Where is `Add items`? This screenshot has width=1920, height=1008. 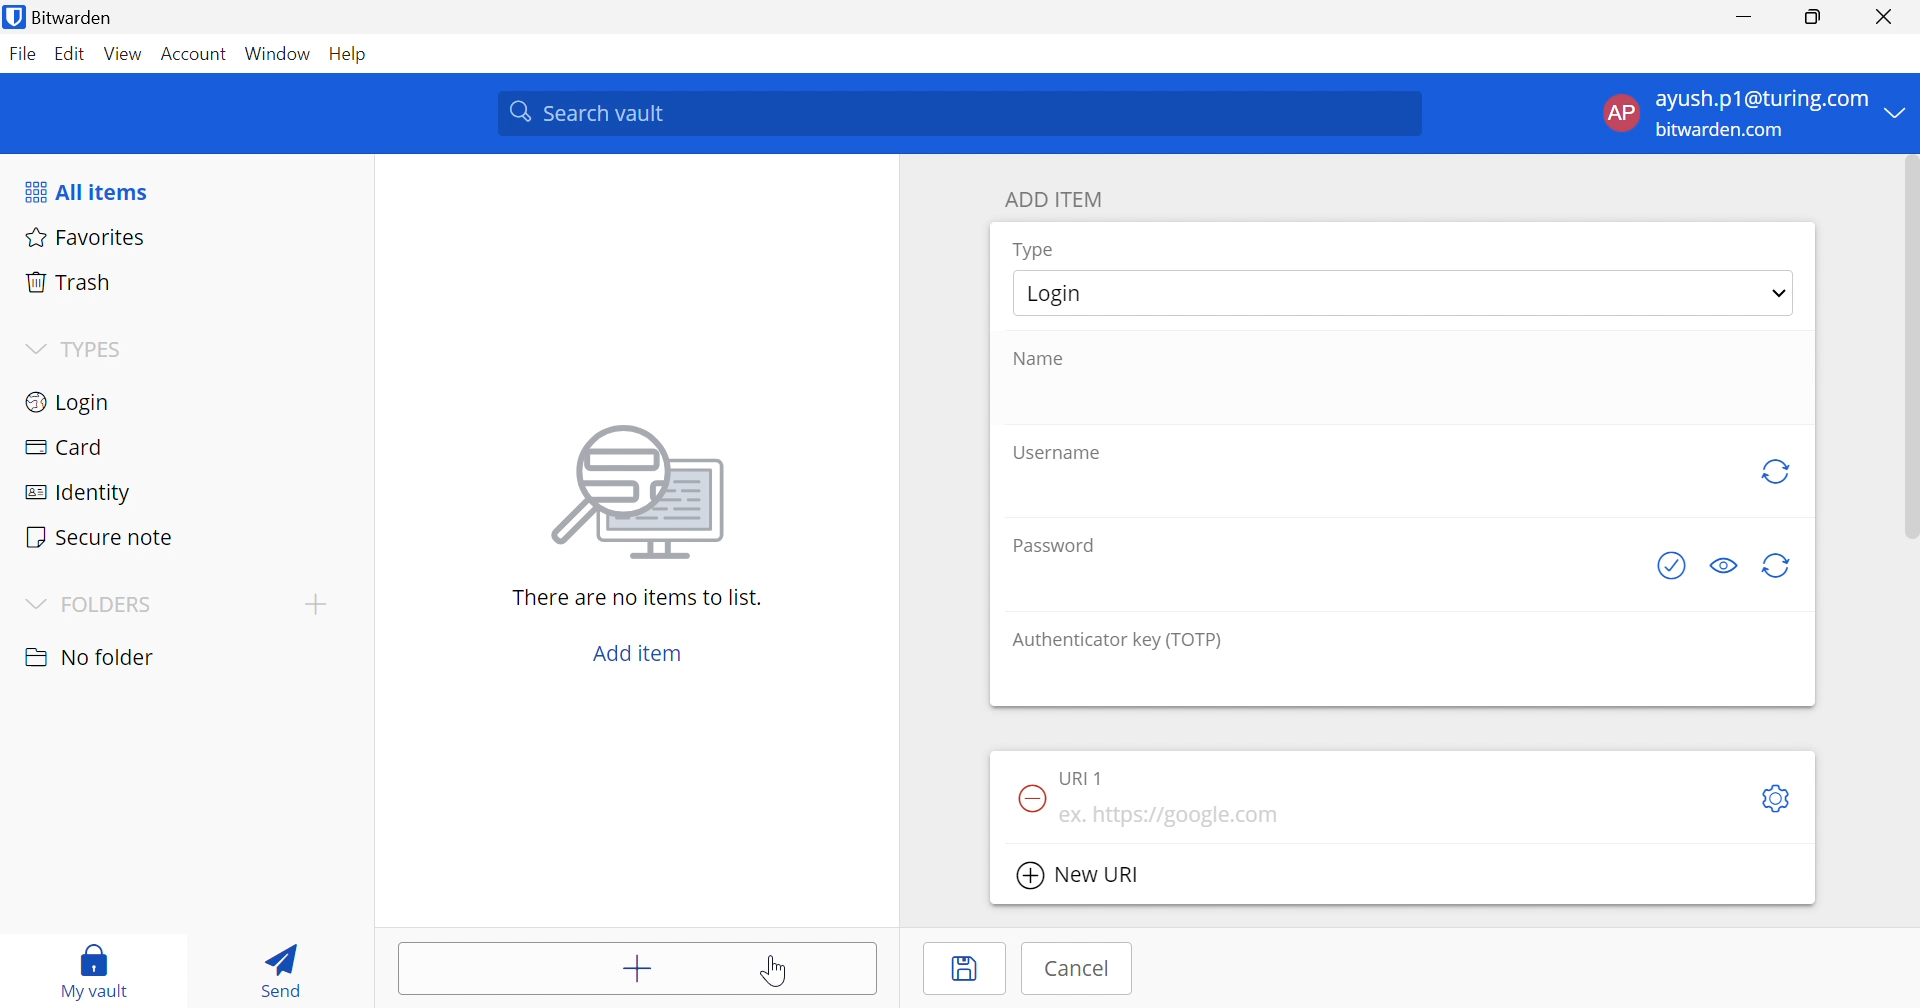
Add items is located at coordinates (634, 969).